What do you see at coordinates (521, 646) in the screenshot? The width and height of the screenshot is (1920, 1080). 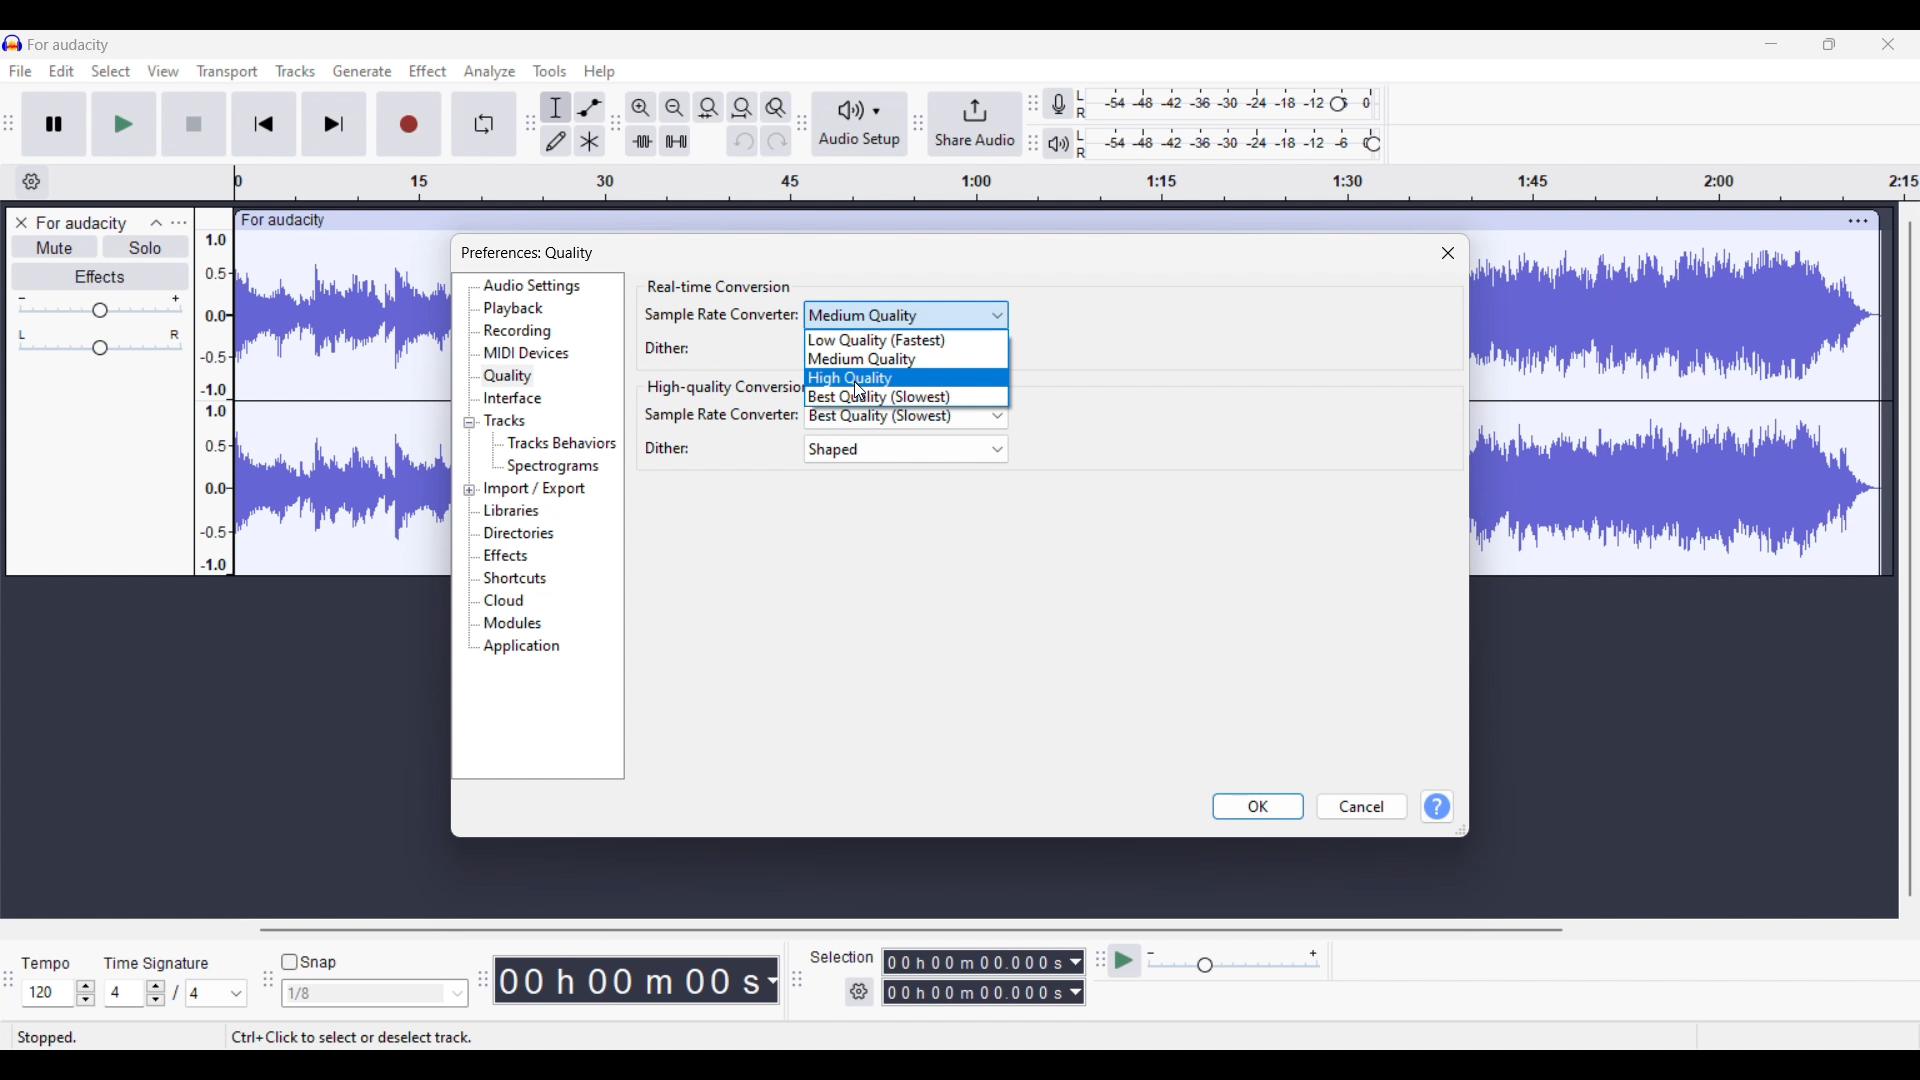 I see `Application` at bounding box center [521, 646].